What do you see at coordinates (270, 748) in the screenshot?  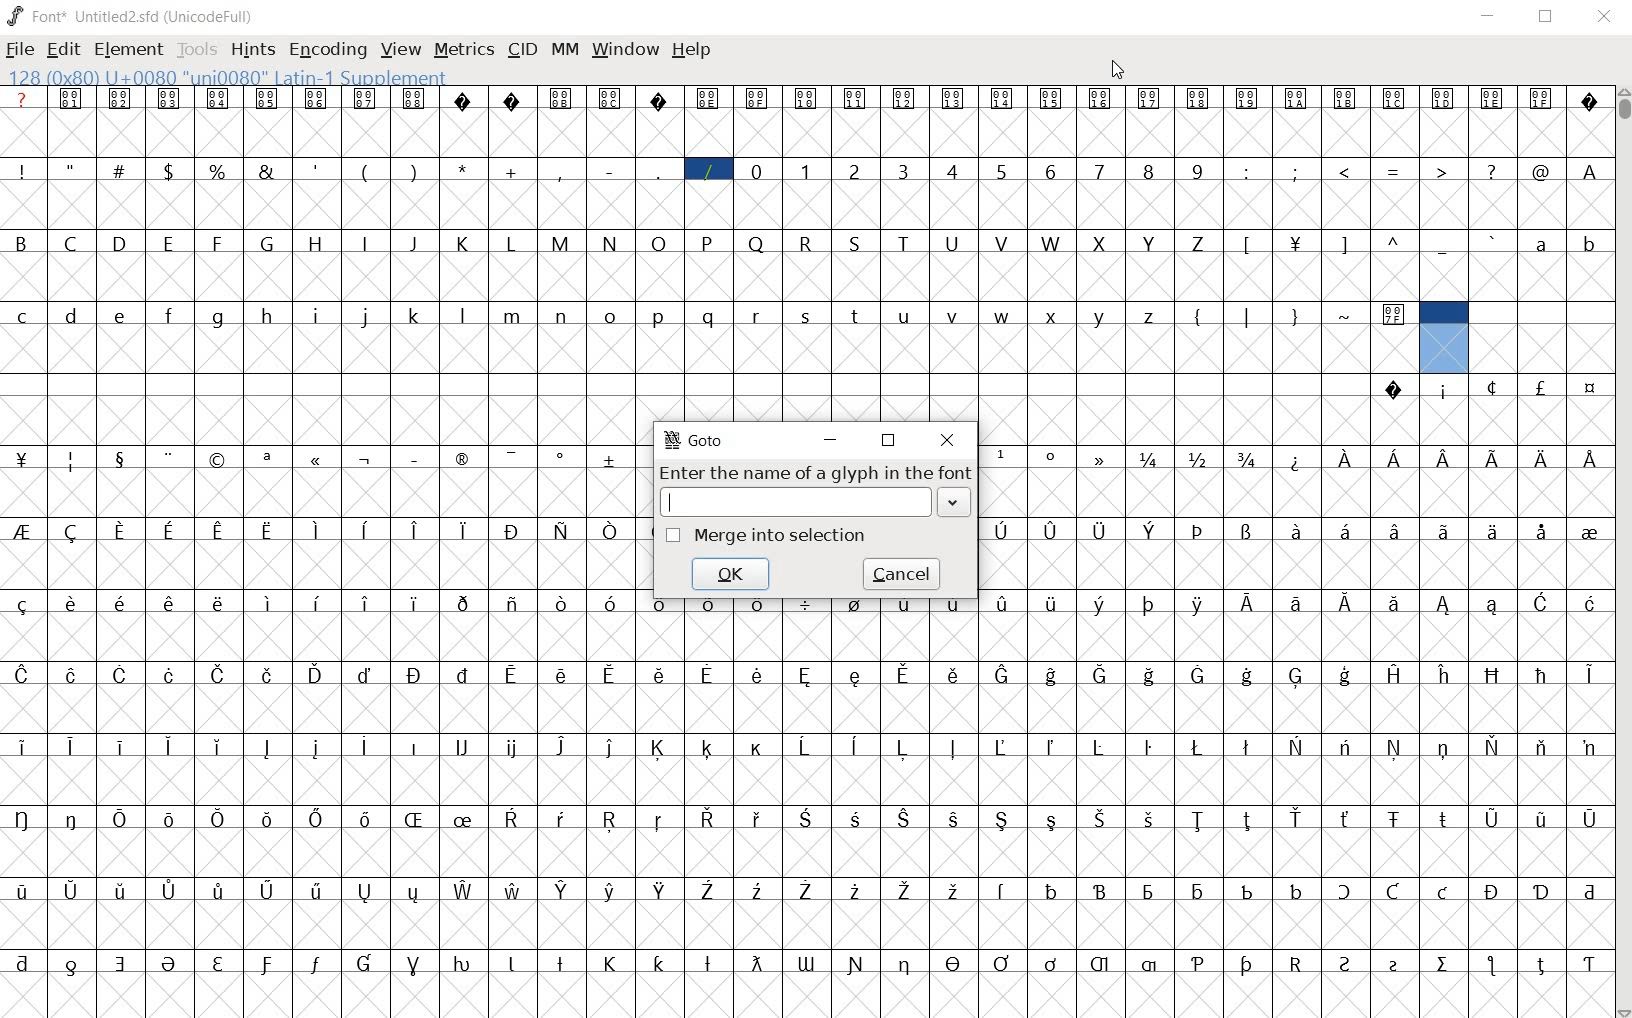 I see `Symbol` at bounding box center [270, 748].